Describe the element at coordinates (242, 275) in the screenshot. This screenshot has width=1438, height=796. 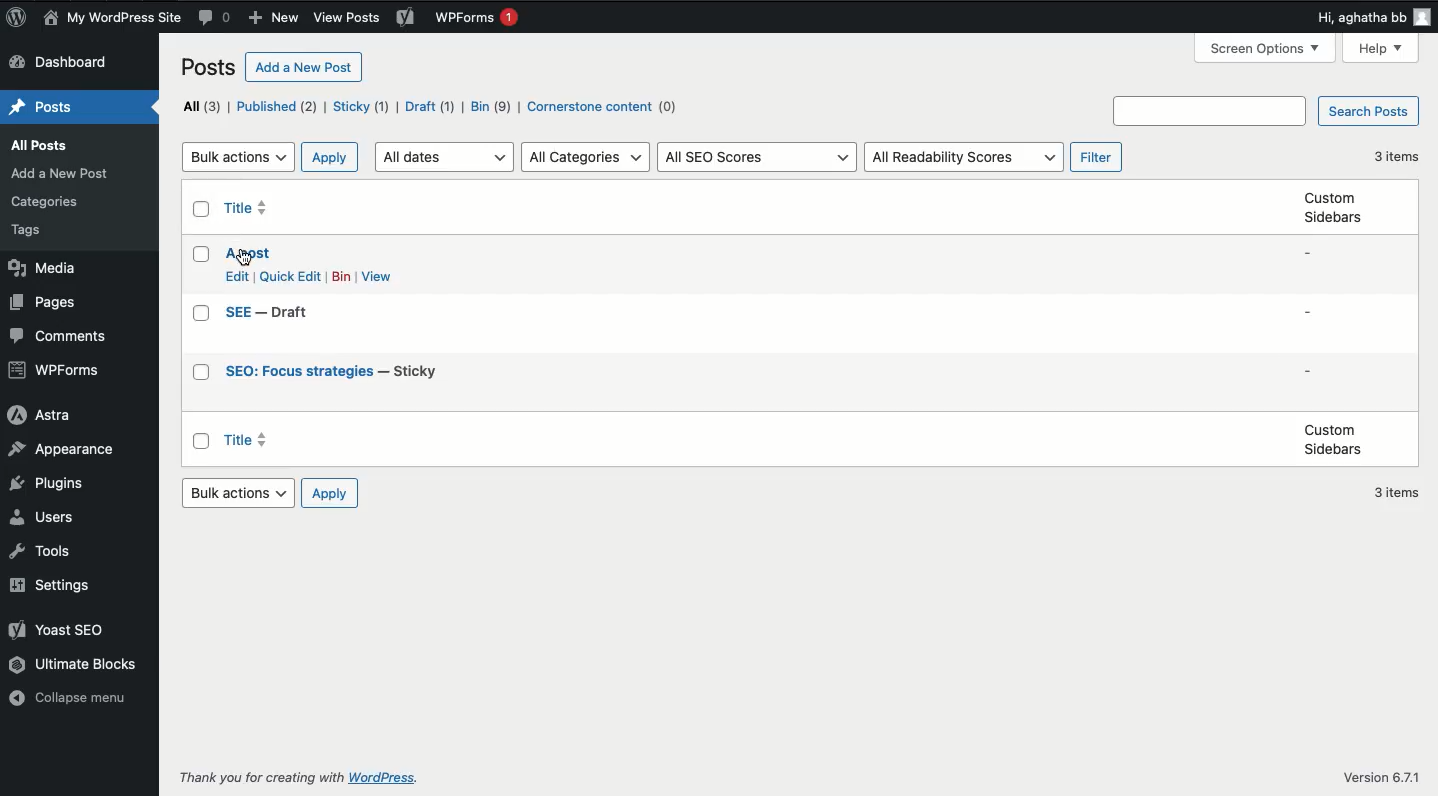
I see `Edit` at that location.